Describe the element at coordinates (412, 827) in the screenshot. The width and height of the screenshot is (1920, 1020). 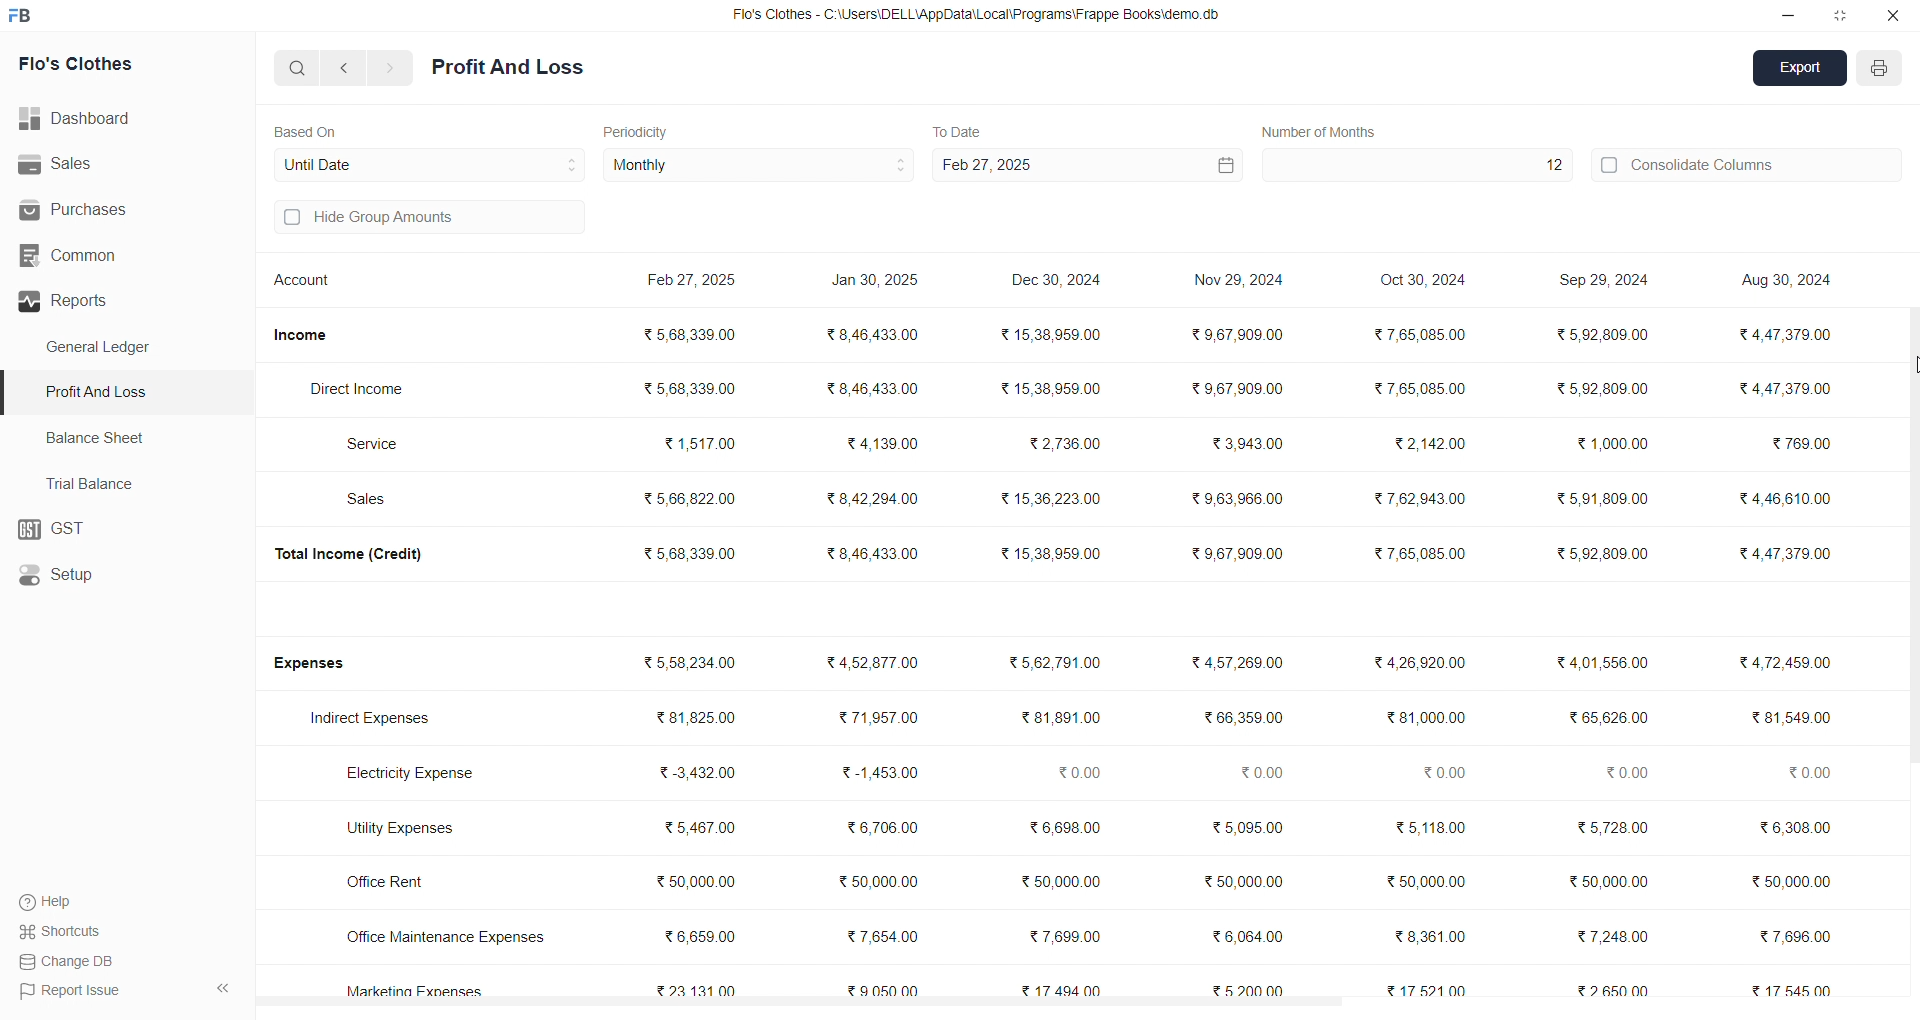
I see `Utility Expenses.` at that location.